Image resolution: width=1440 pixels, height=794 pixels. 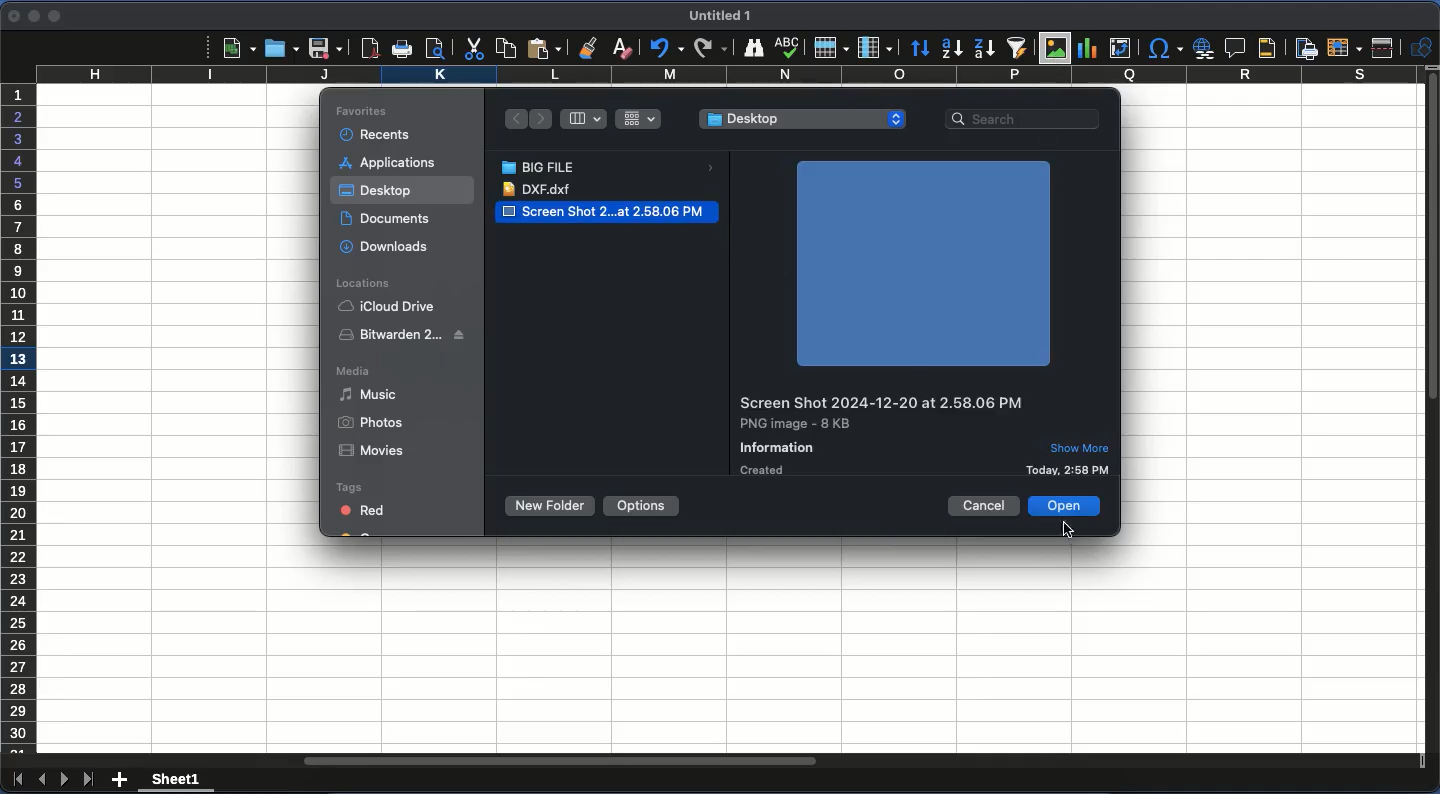 I want to click on favorites, so click(x=362, y=111).